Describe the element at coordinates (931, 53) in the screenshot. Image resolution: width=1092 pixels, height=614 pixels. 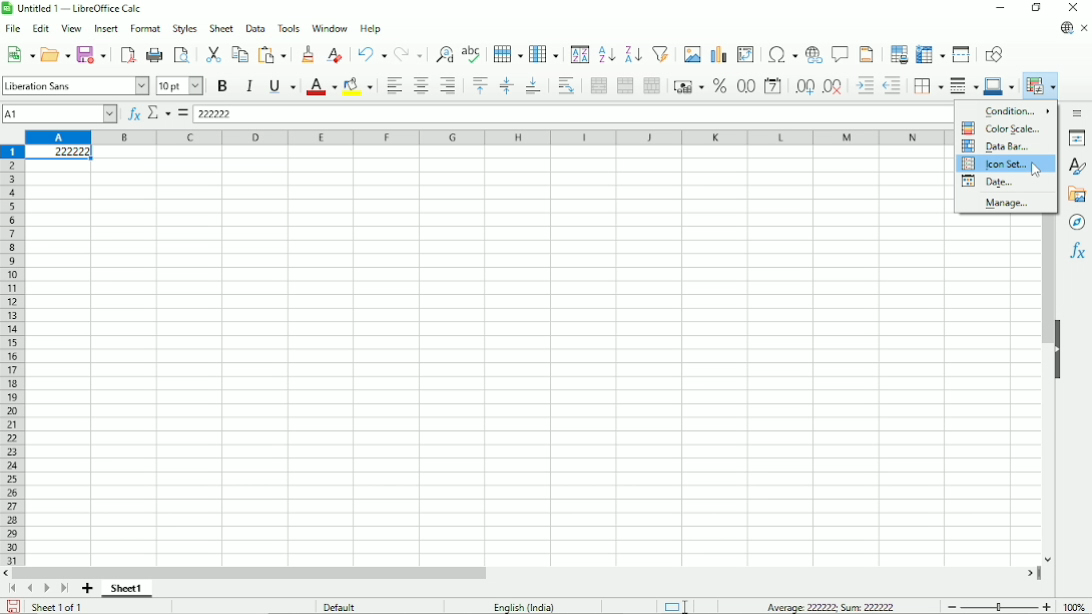
I see `Freeze columns and rows` at that location.